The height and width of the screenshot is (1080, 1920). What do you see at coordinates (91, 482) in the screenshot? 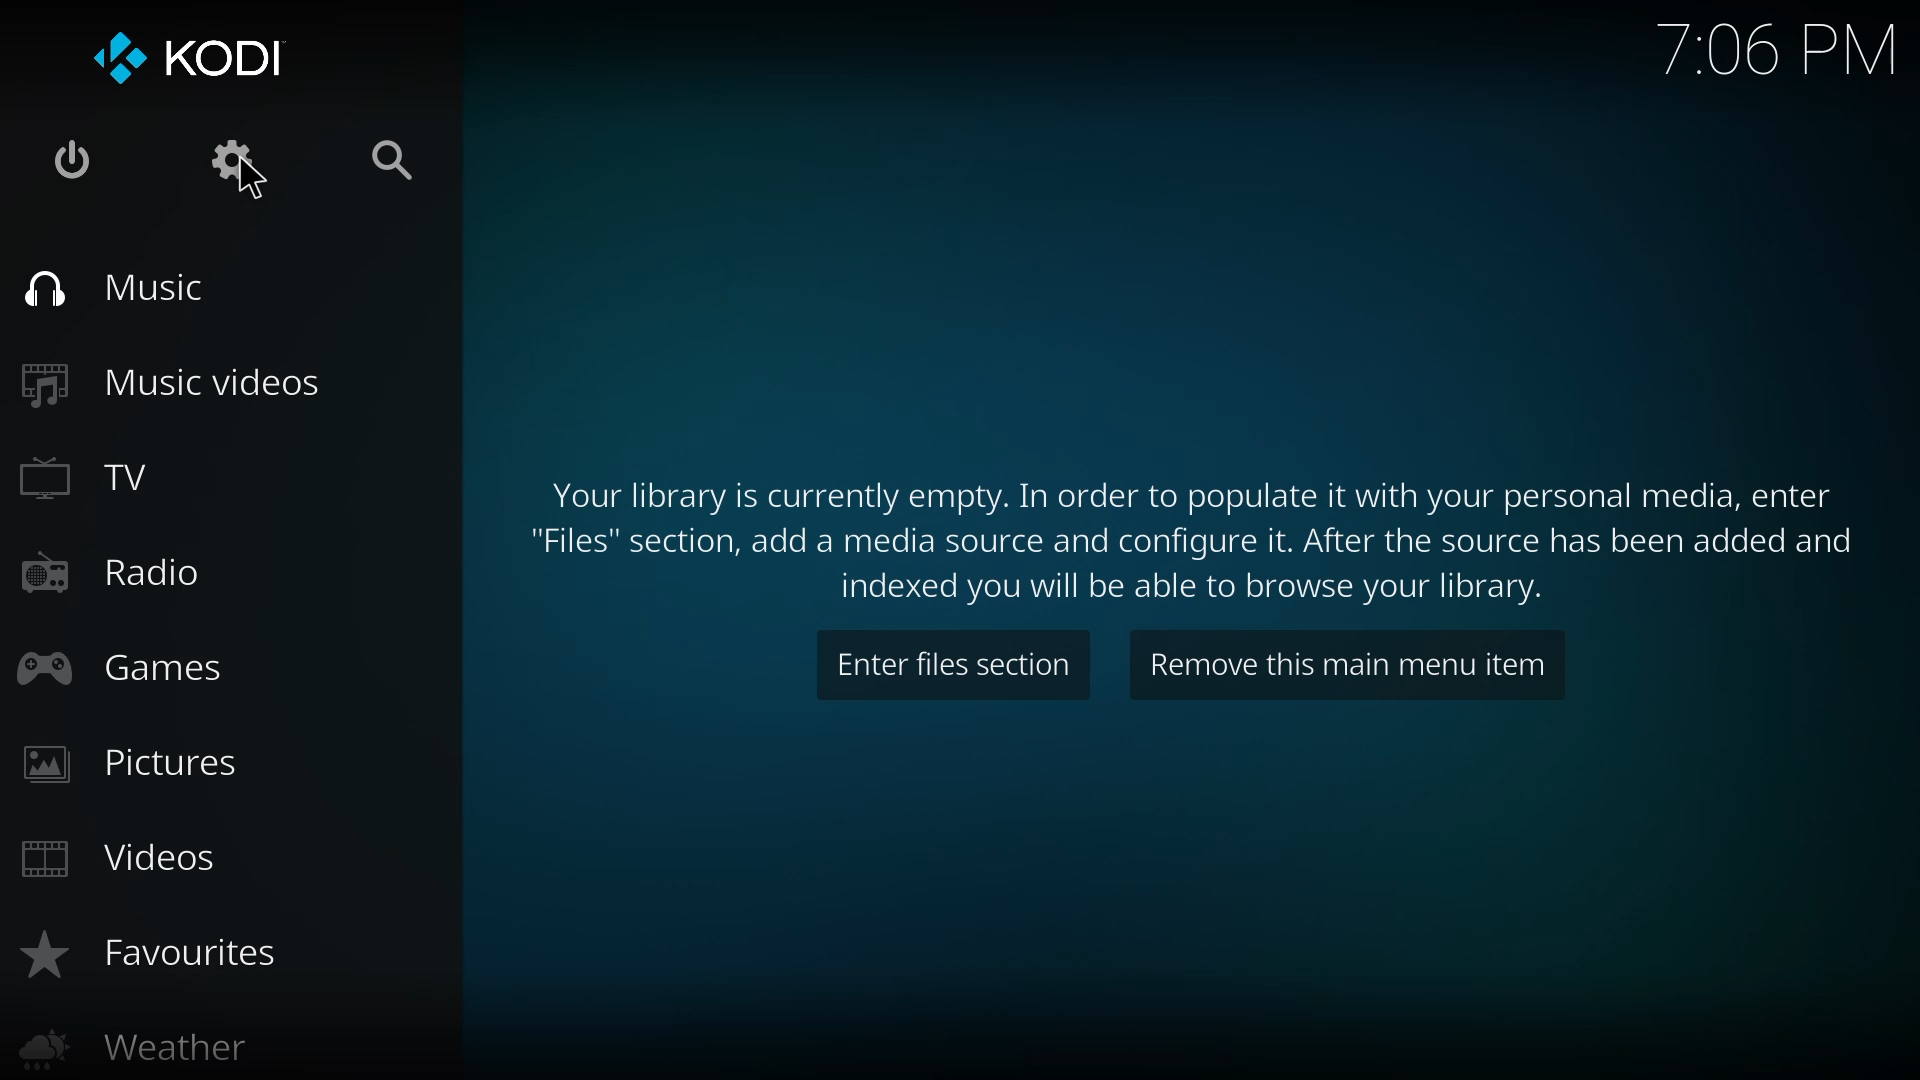
I see `tv` at bounding box center [91, 482].